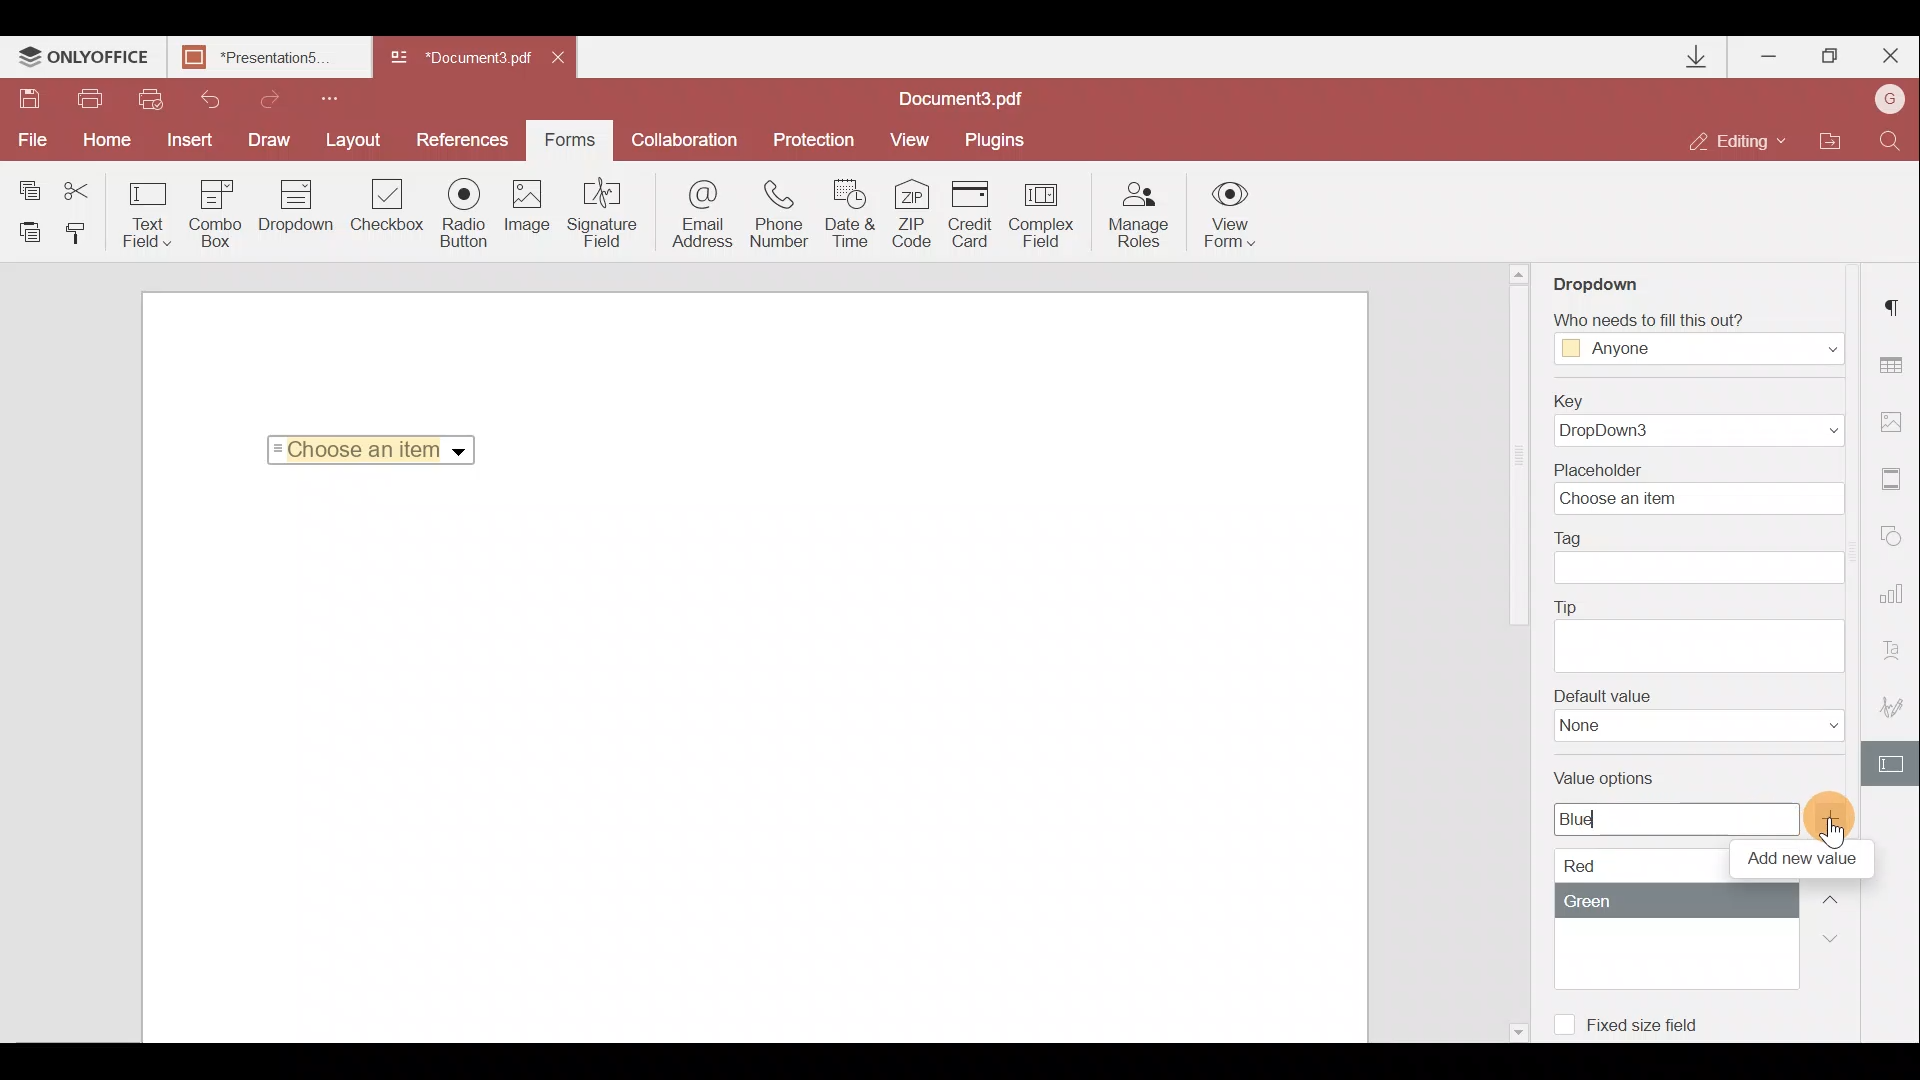 Image resolution: width=1920 pixels, height=1080 pixels. I want to click on Manage roles, so click(1139, 215).